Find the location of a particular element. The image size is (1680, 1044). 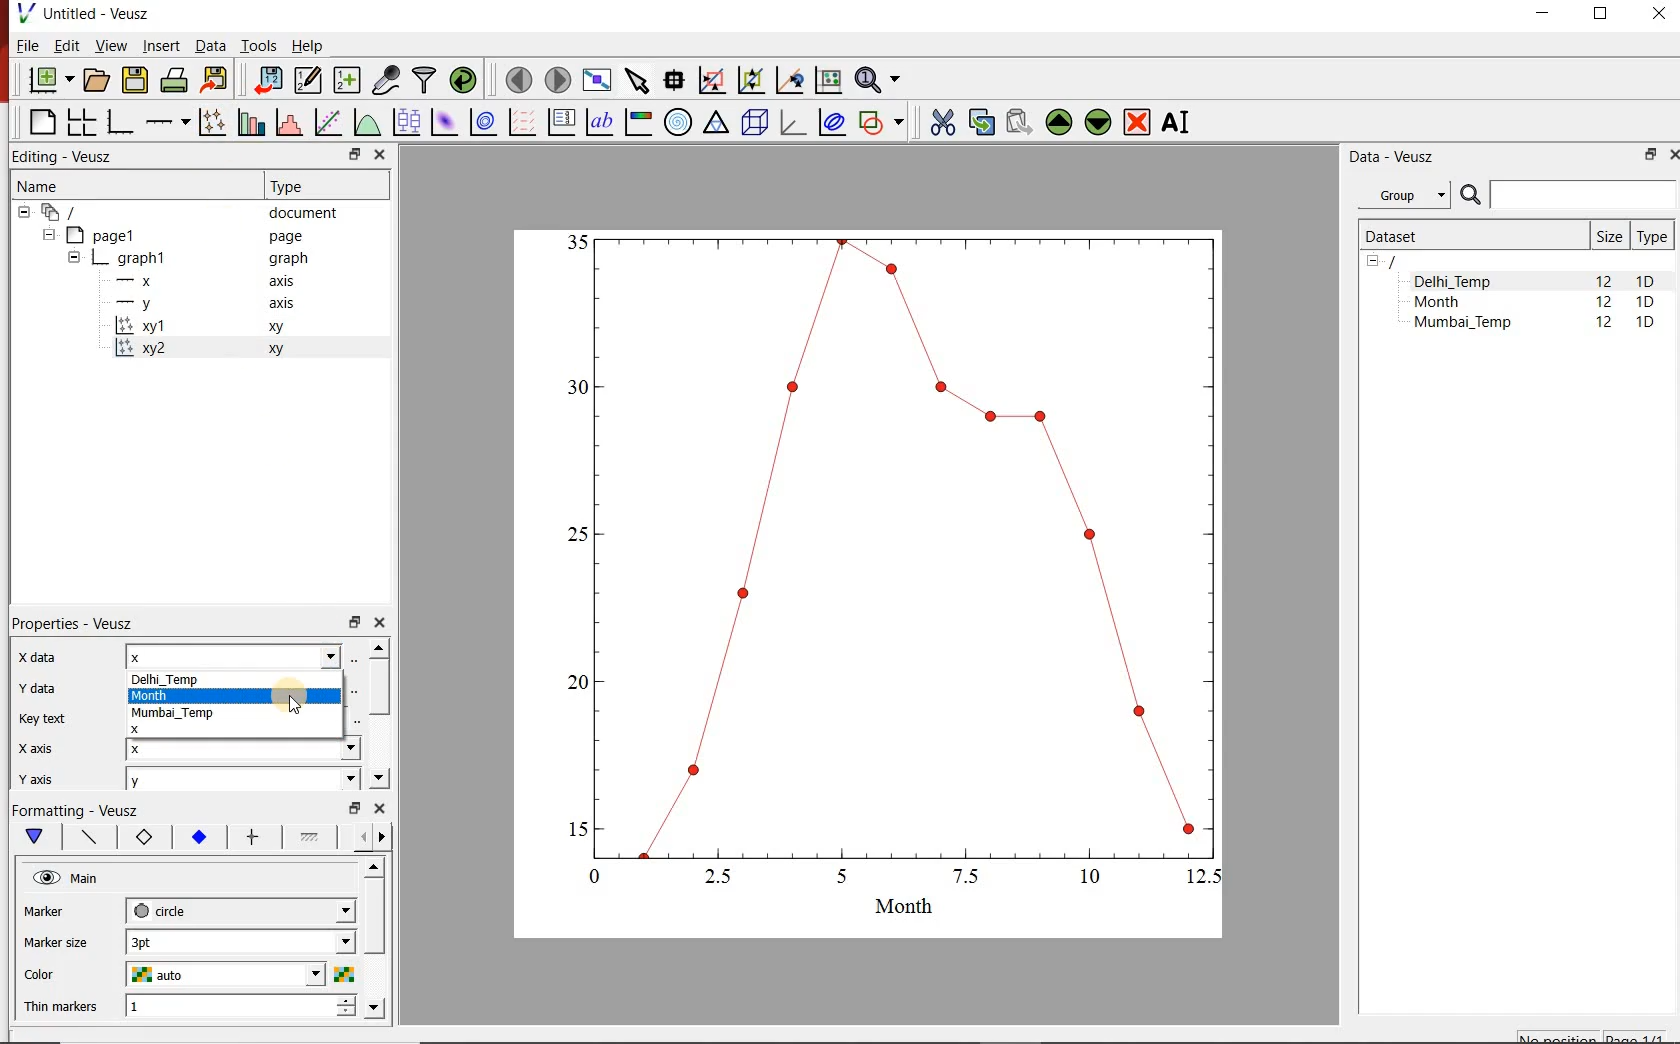

Key text is located at coordinates (41, 720).